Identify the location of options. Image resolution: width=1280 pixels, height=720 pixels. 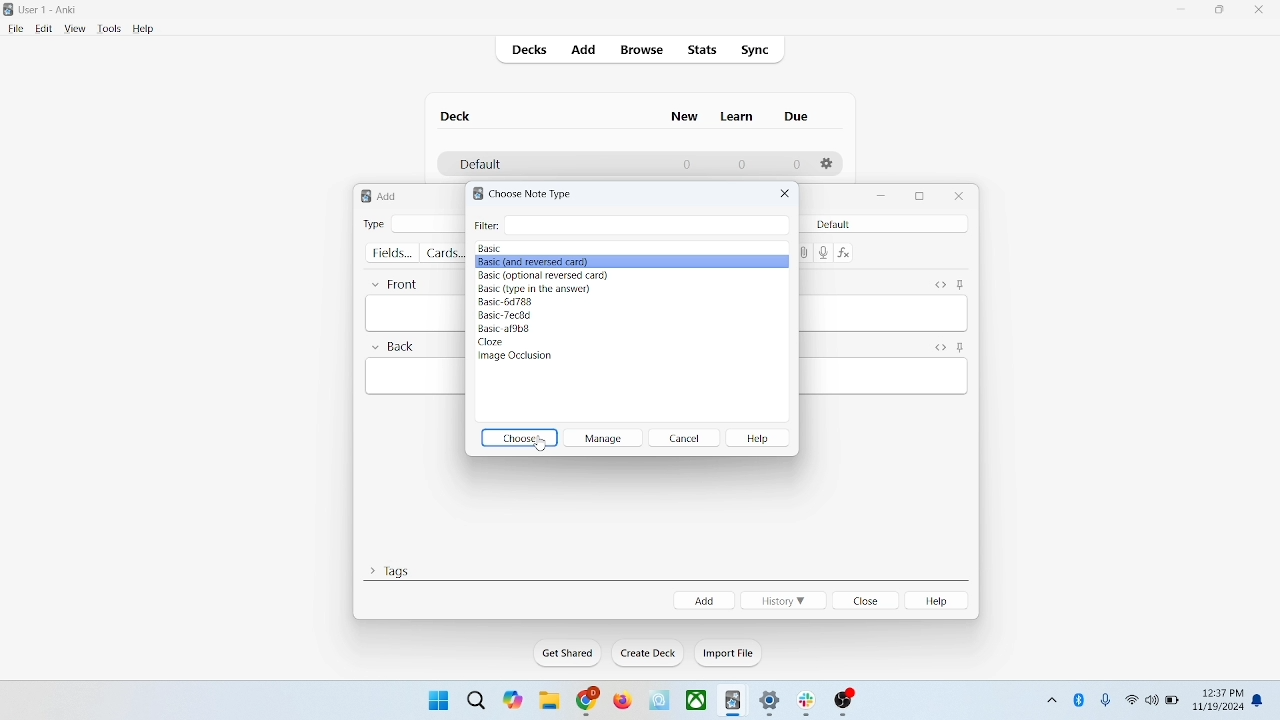
(828, 164).